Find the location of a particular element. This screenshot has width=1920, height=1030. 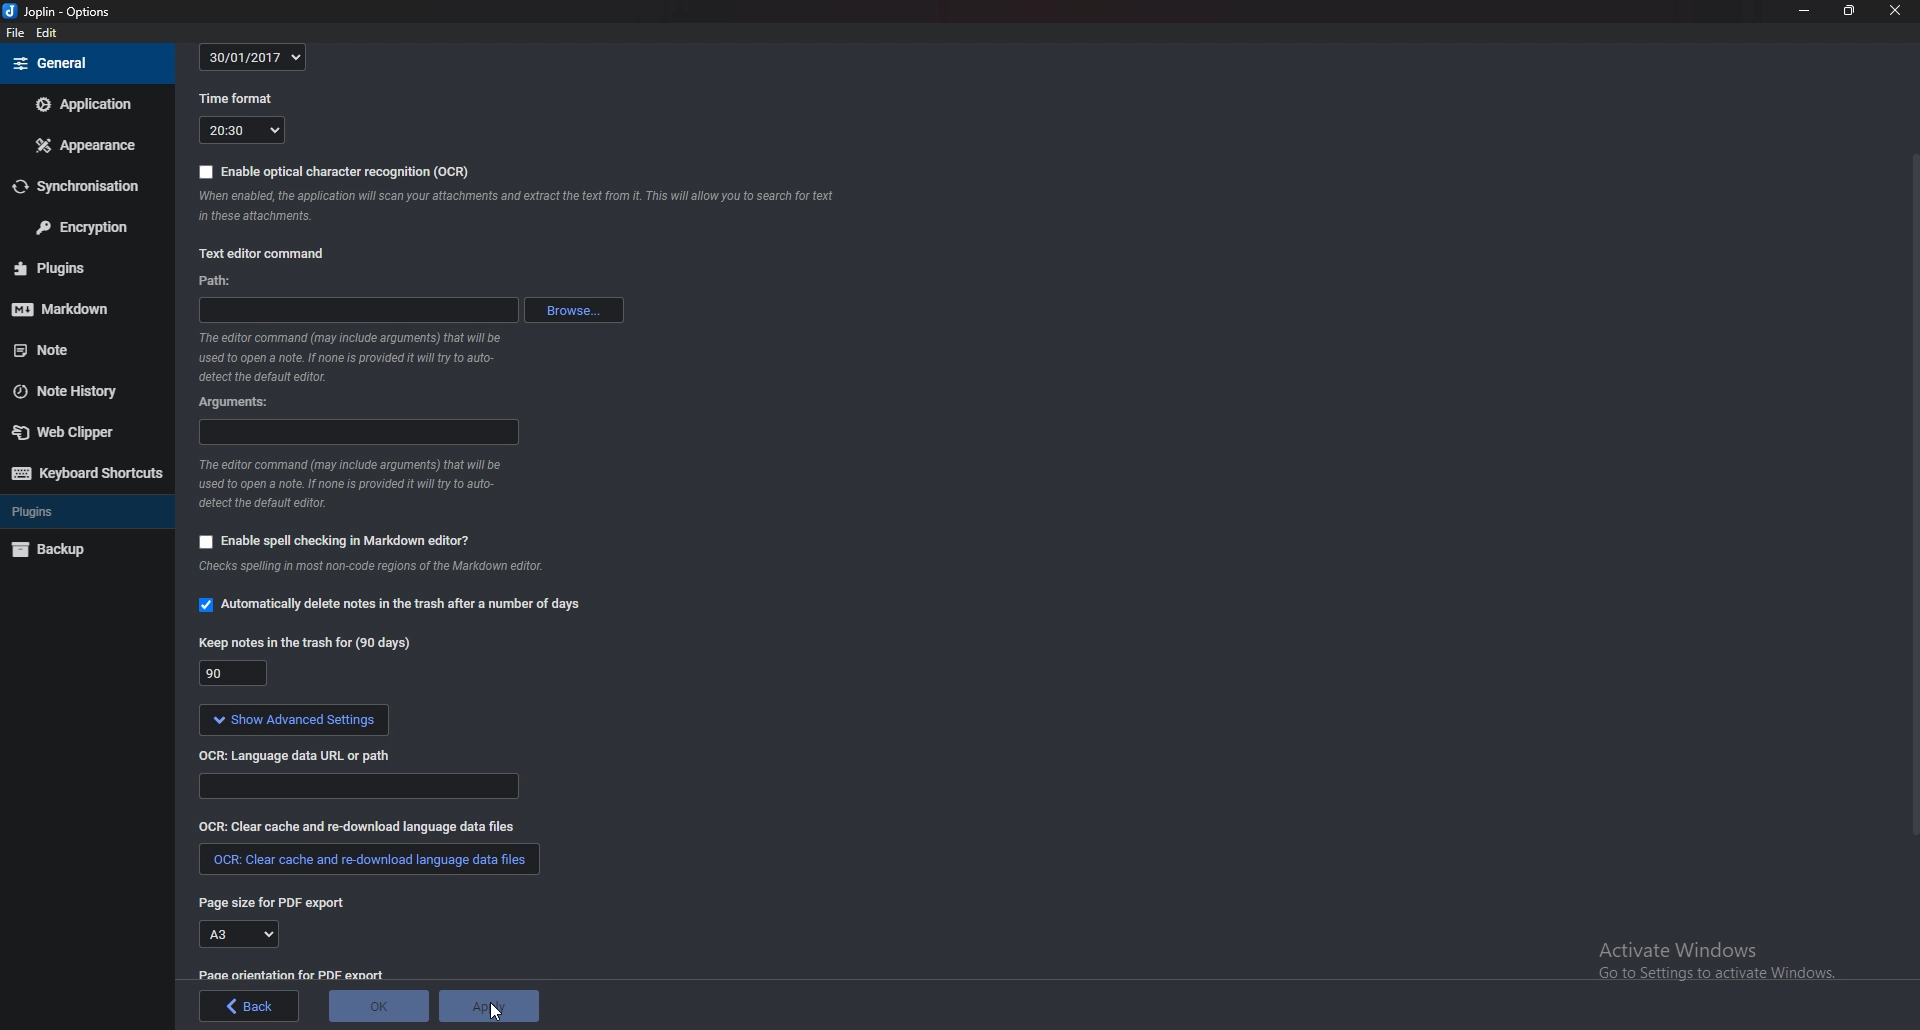

Plugins is located at coordinates (84, 510).